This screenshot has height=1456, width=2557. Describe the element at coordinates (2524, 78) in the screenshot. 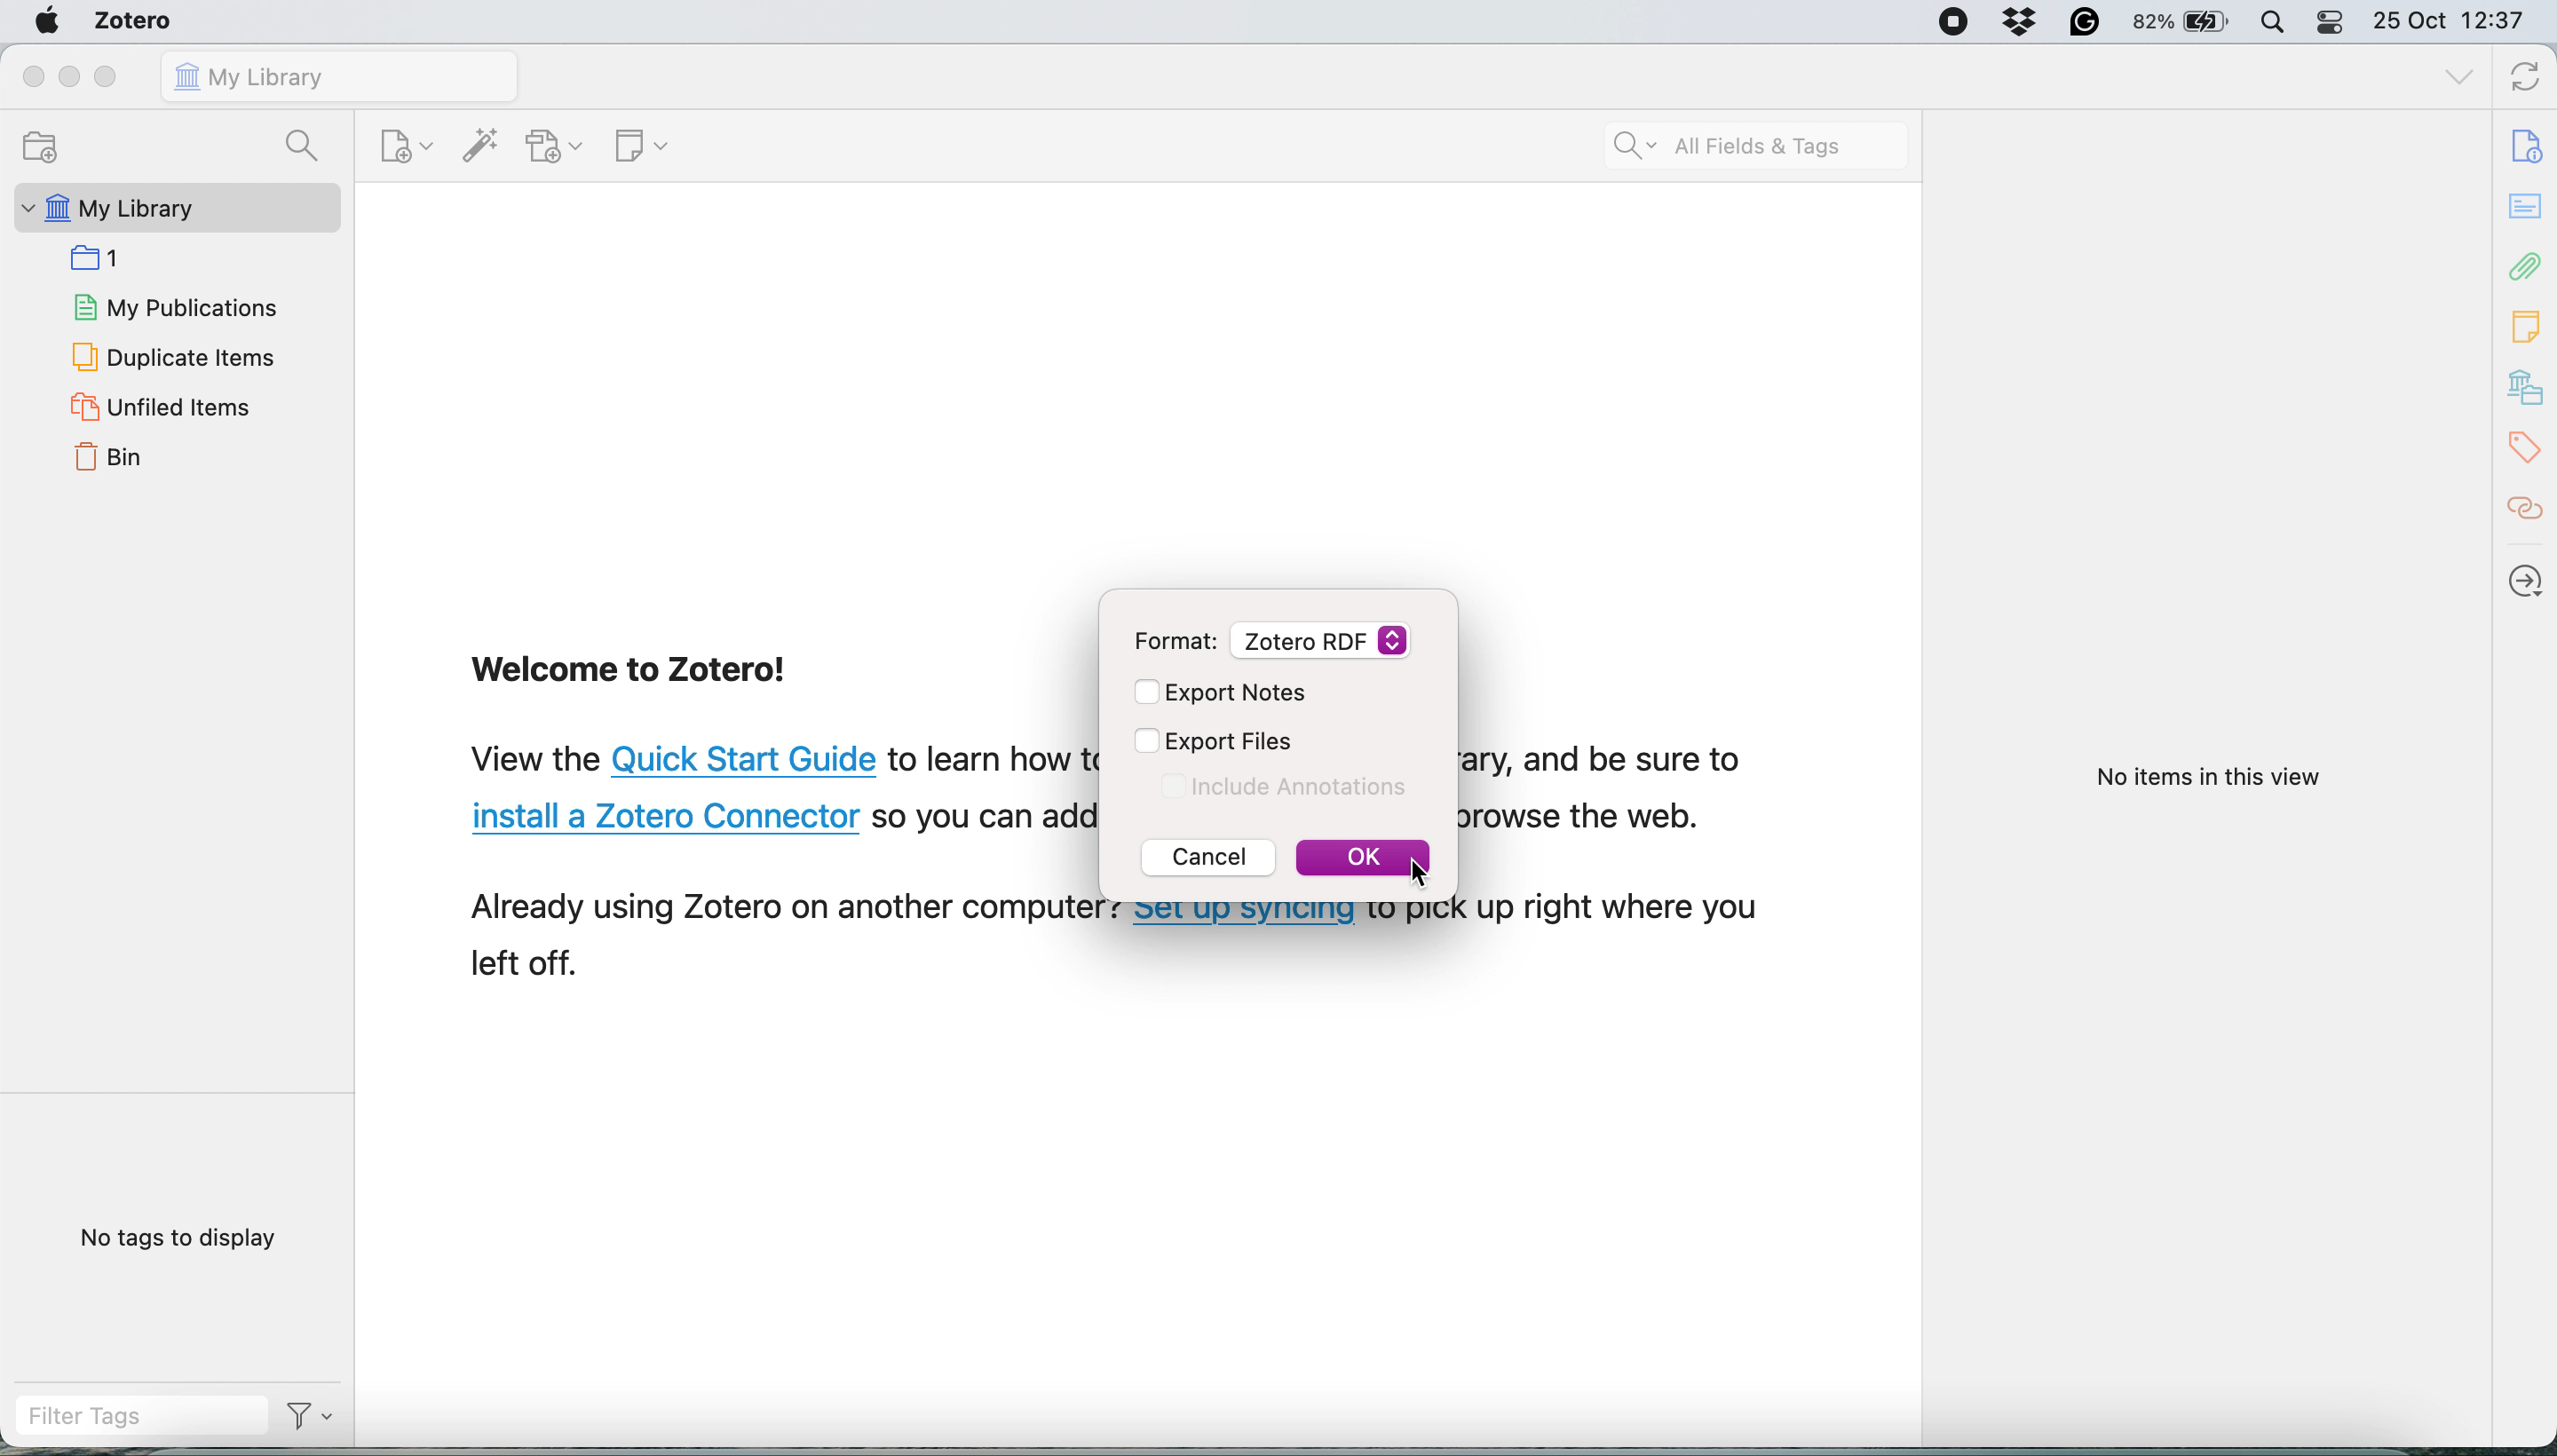

I see `sync with zotero.org` at that location.